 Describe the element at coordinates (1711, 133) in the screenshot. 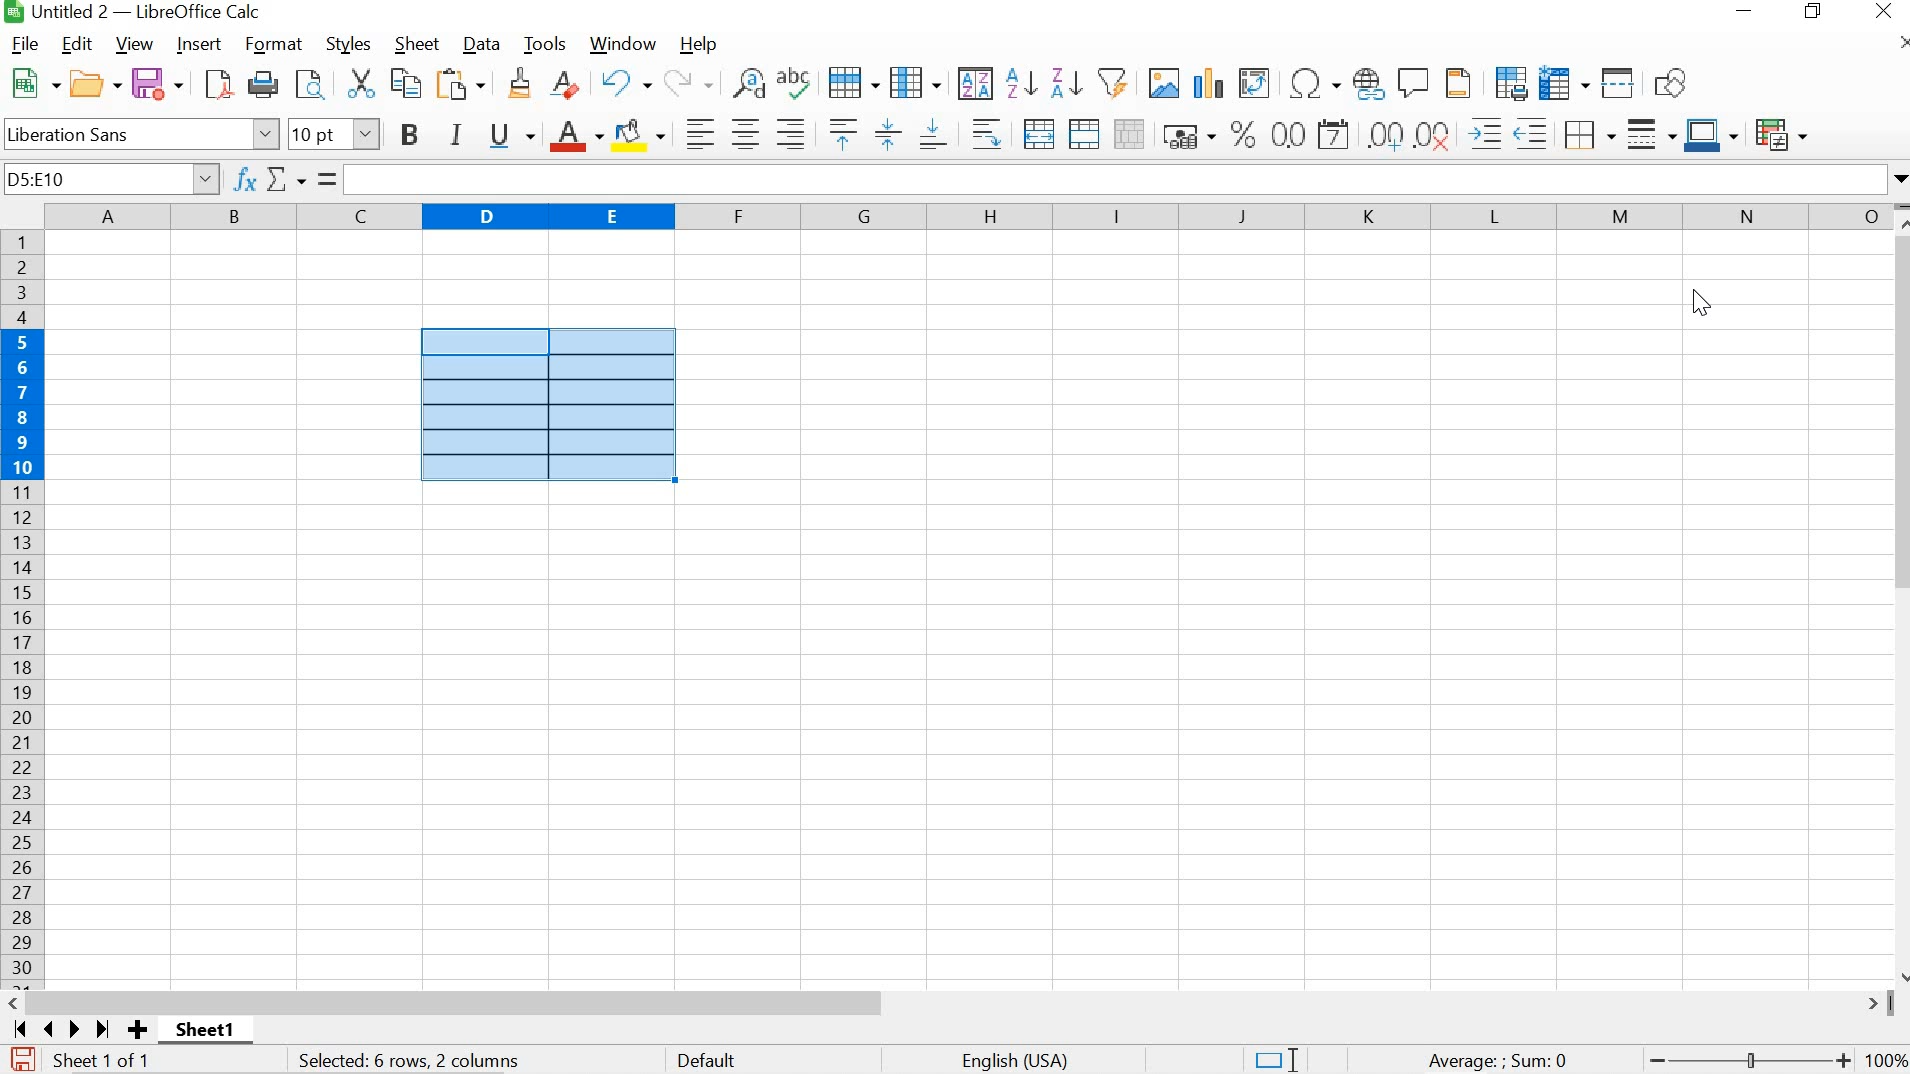

I see `BORDER COLOR` at that location.